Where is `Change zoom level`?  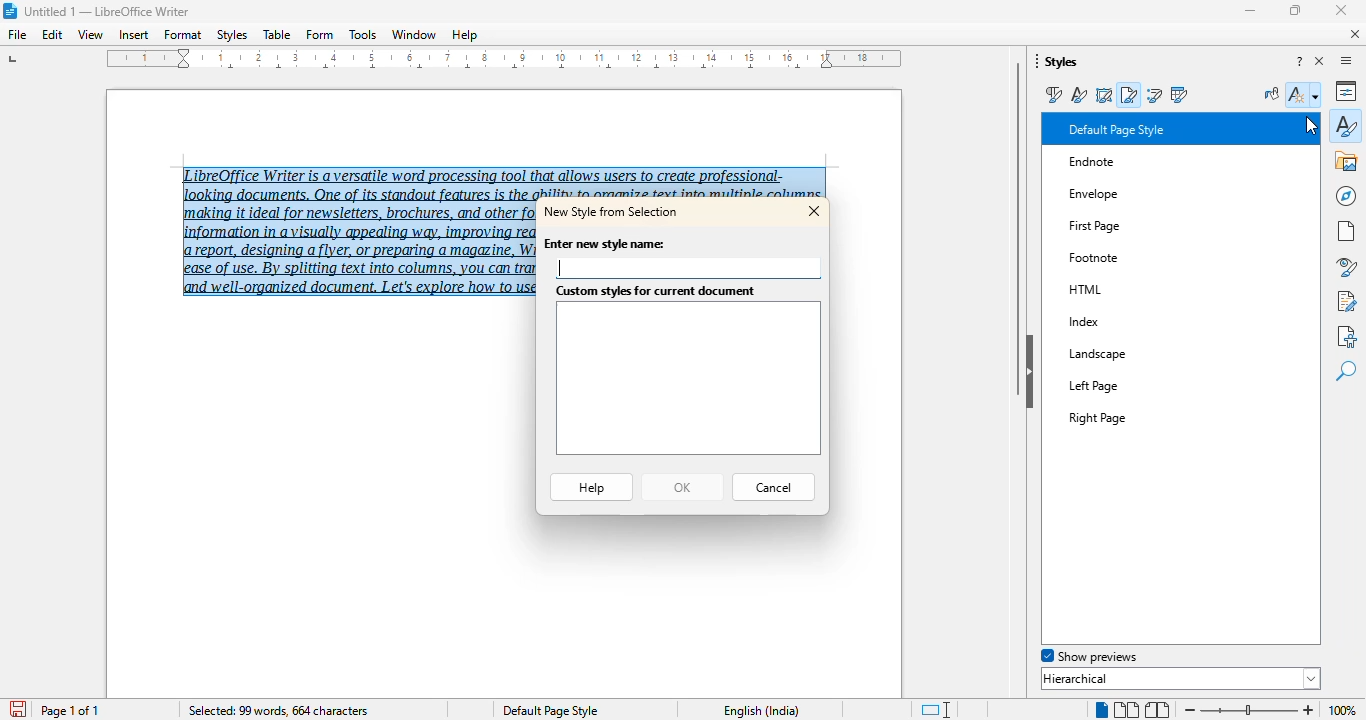
Change zoom level is located at coordinates (1250, 707).